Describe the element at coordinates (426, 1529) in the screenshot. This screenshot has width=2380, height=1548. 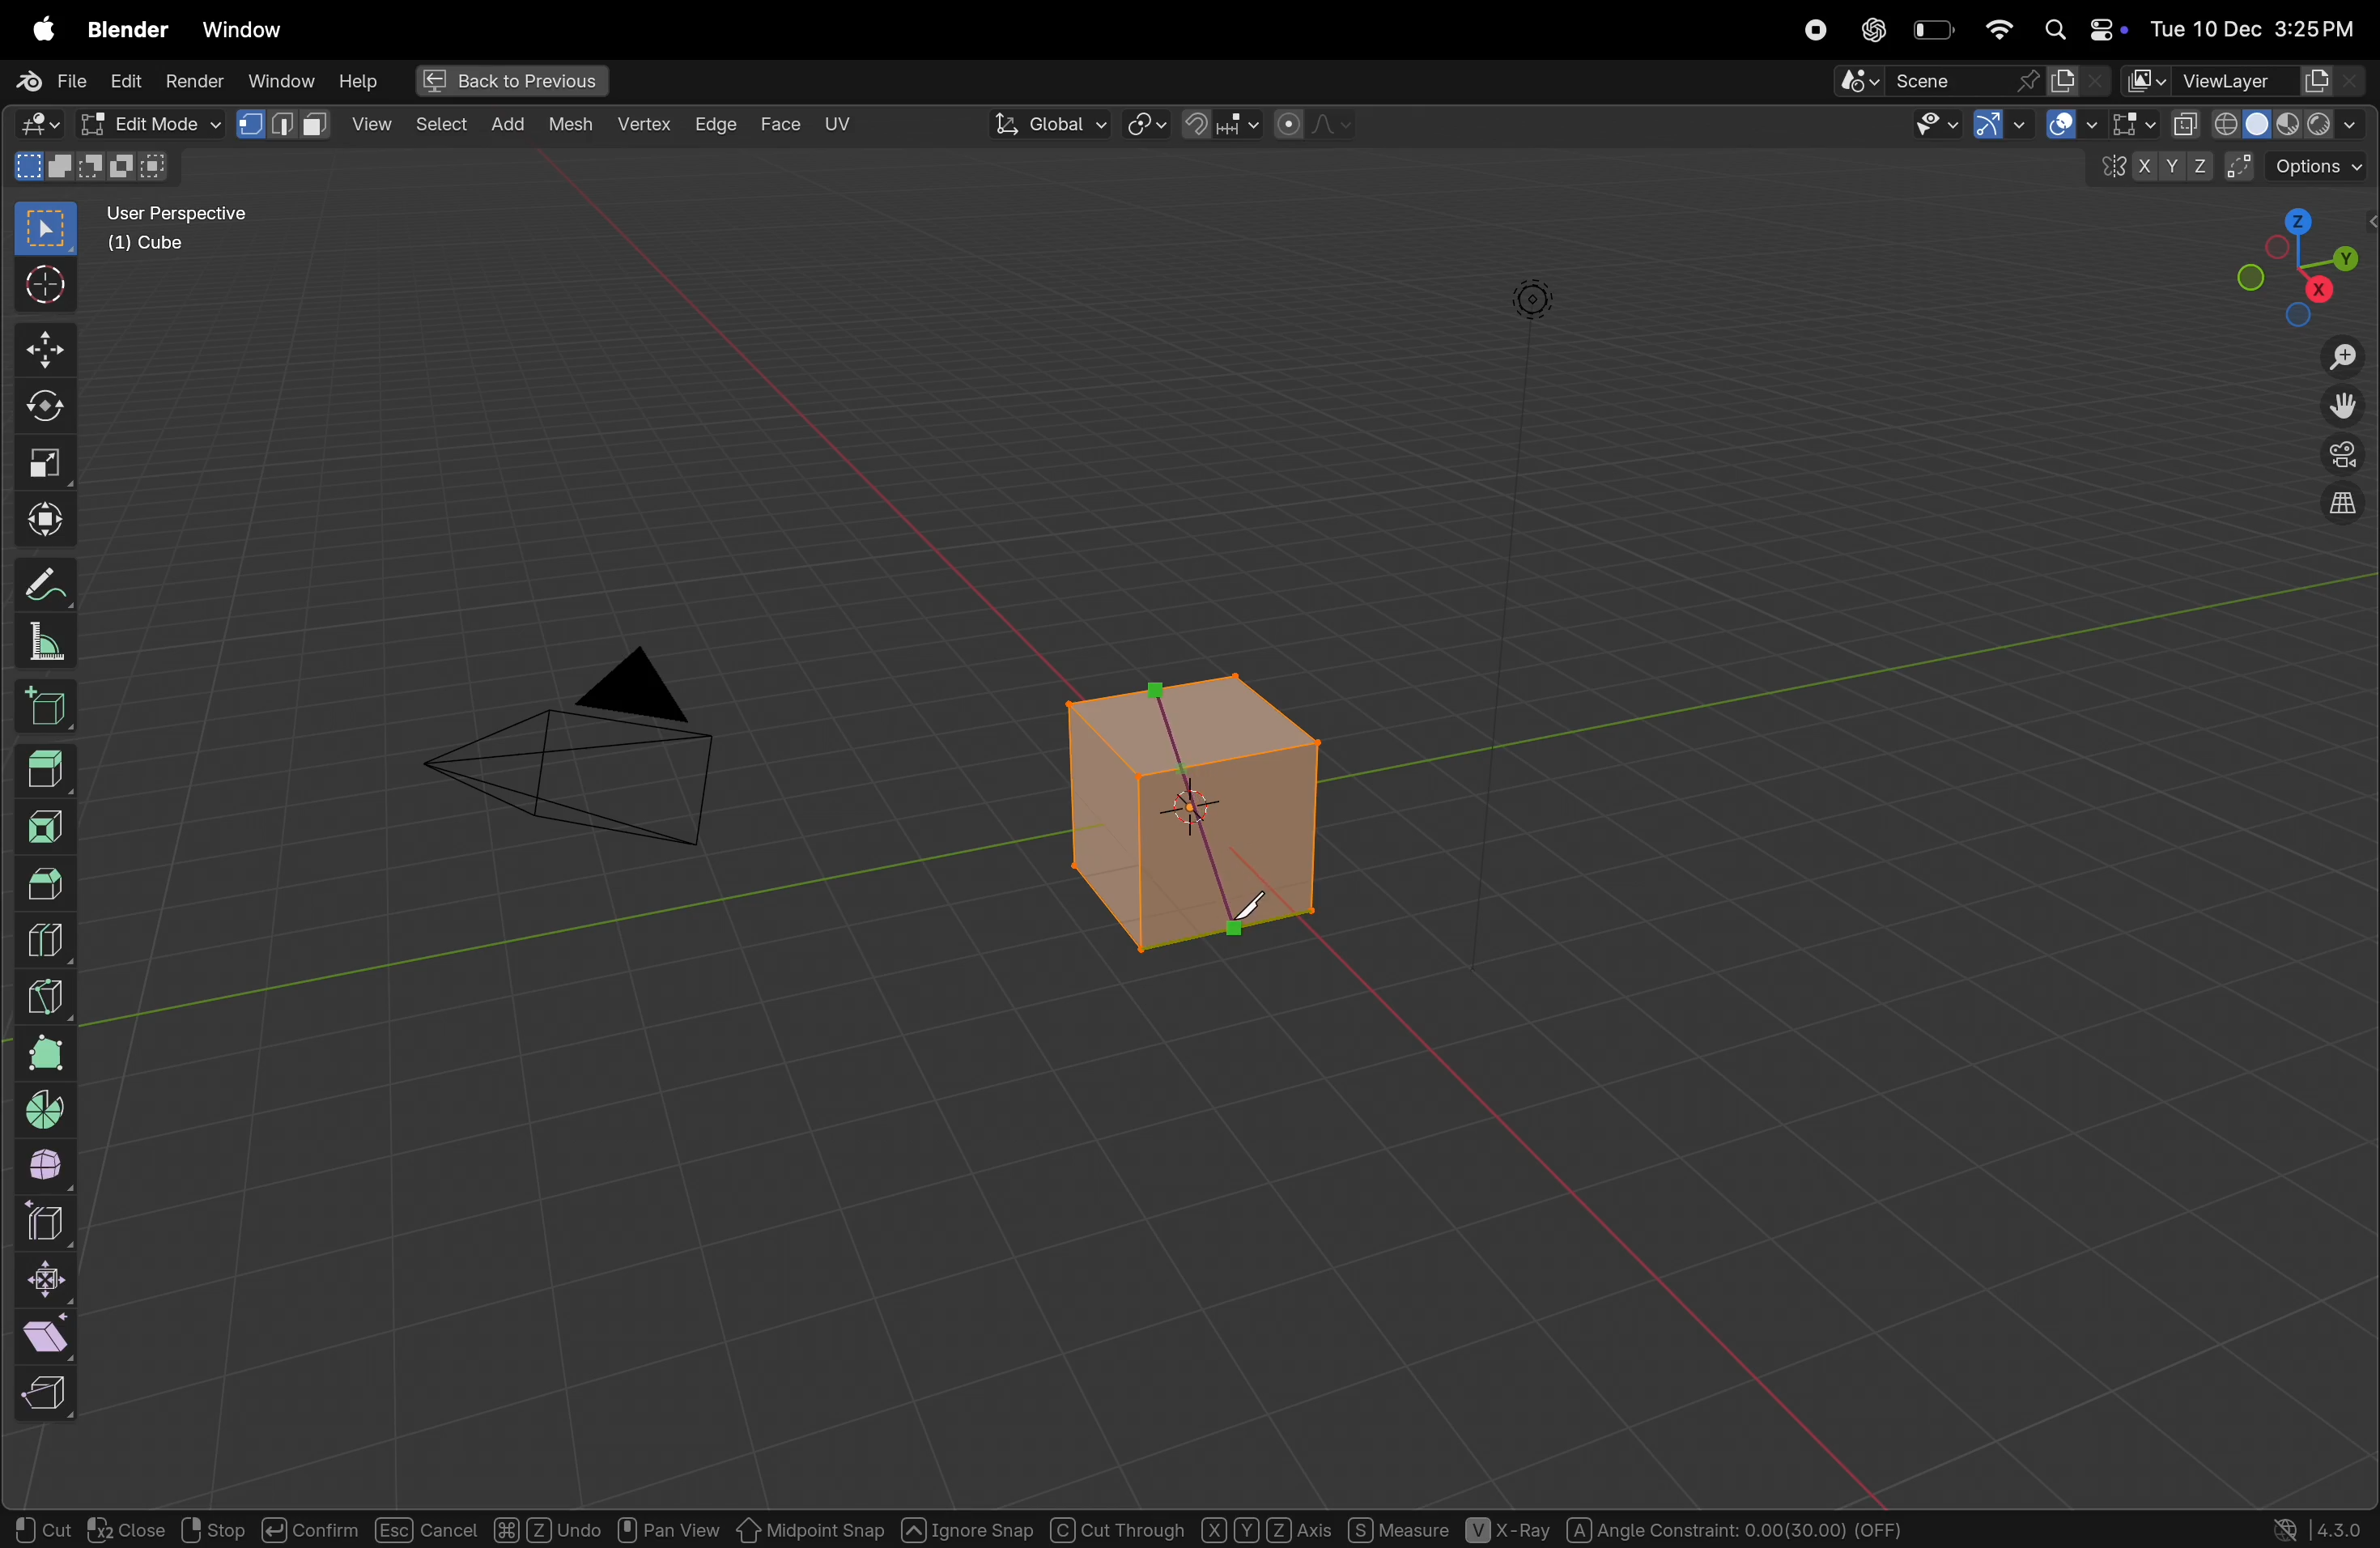
I see `Cancel` at that location.